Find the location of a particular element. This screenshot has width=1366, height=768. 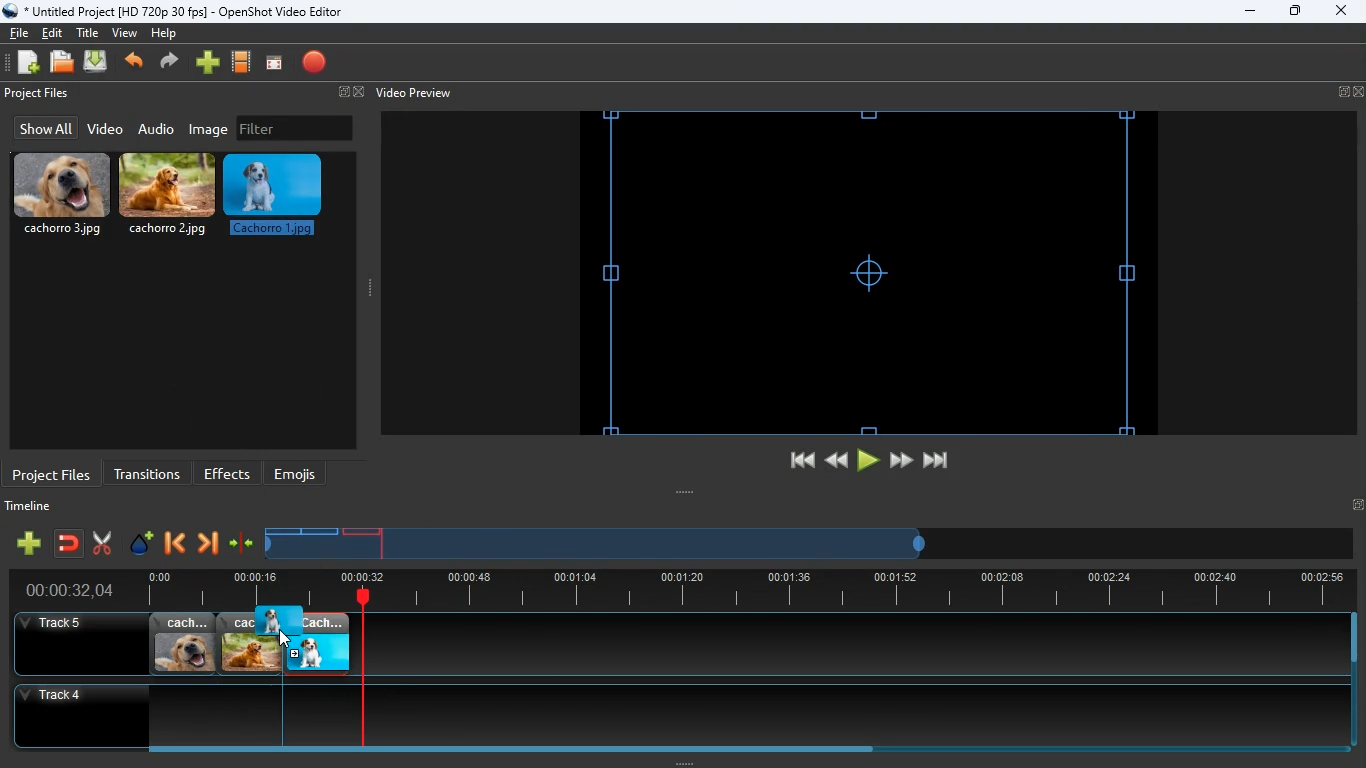

screen is located at coordinates (869, 272).